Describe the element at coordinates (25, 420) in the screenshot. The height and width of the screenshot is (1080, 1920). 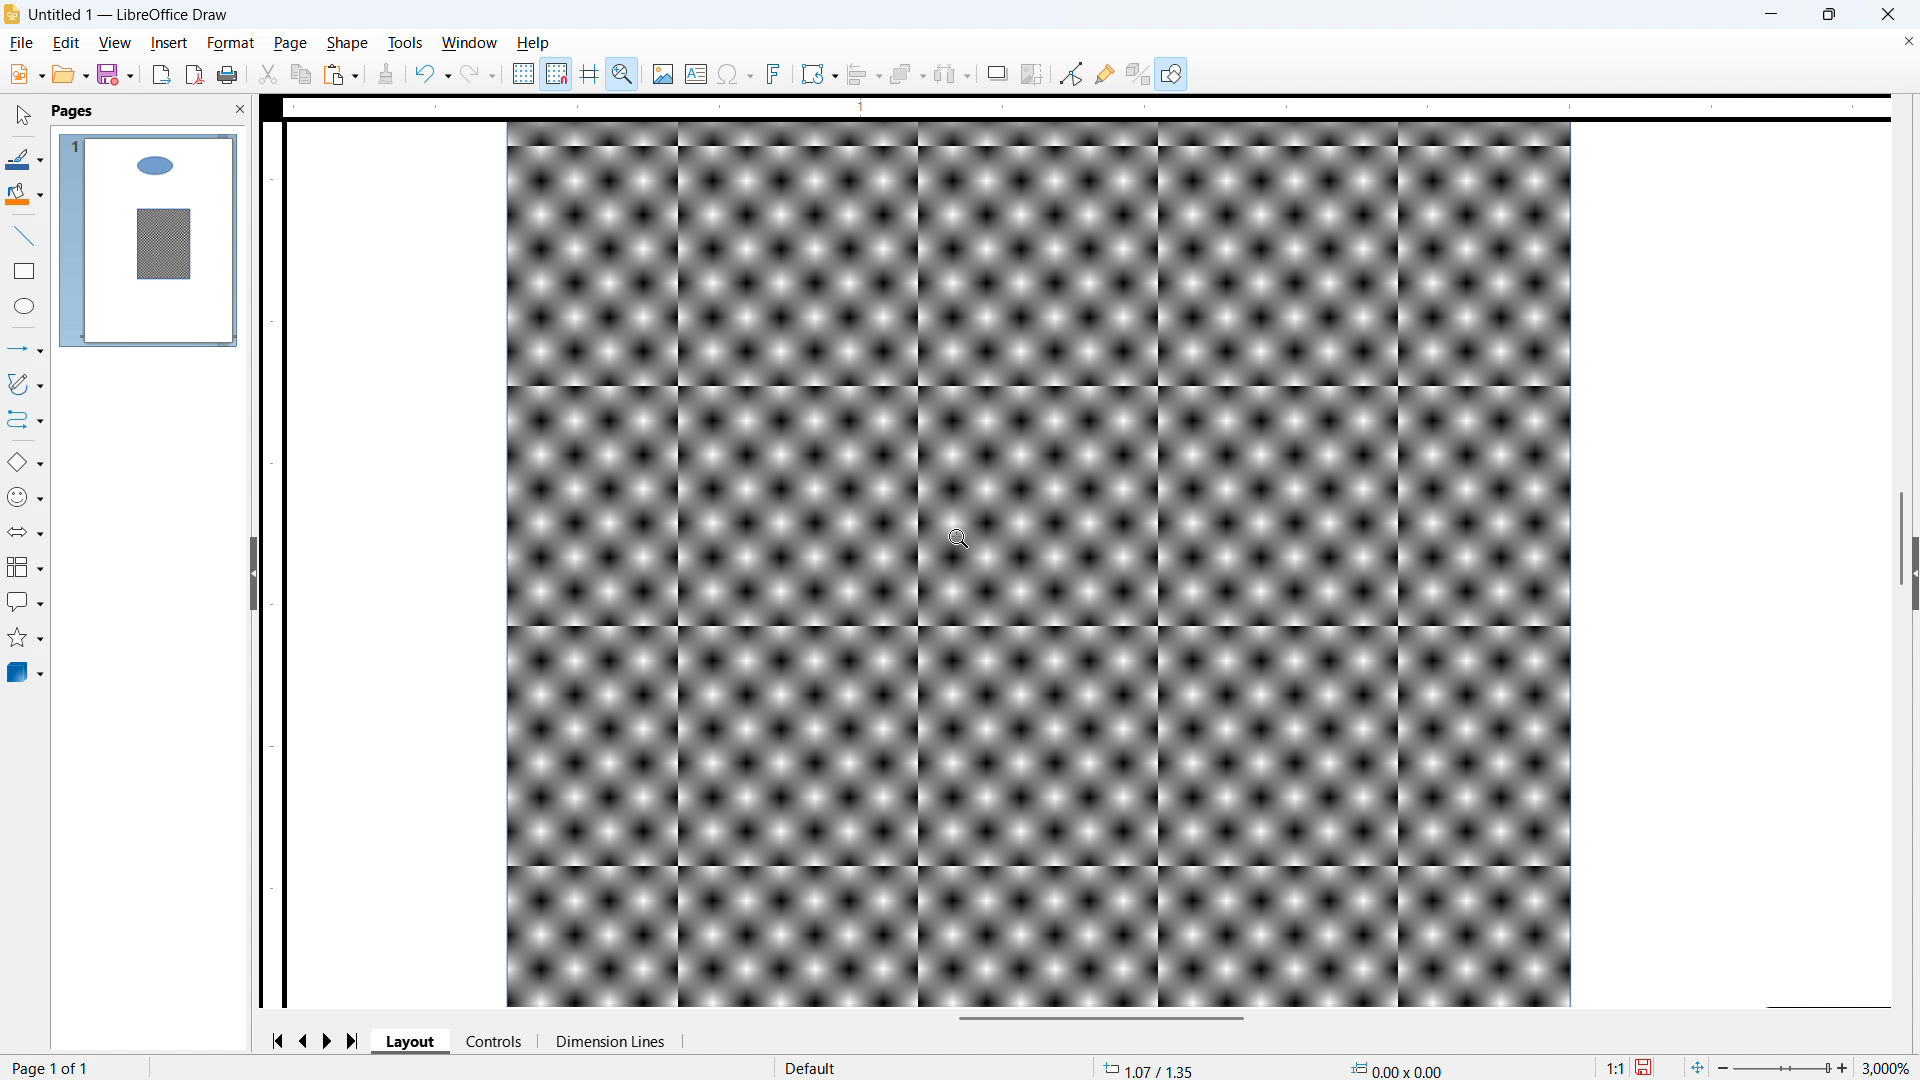
I see `Connectors ` at that location.